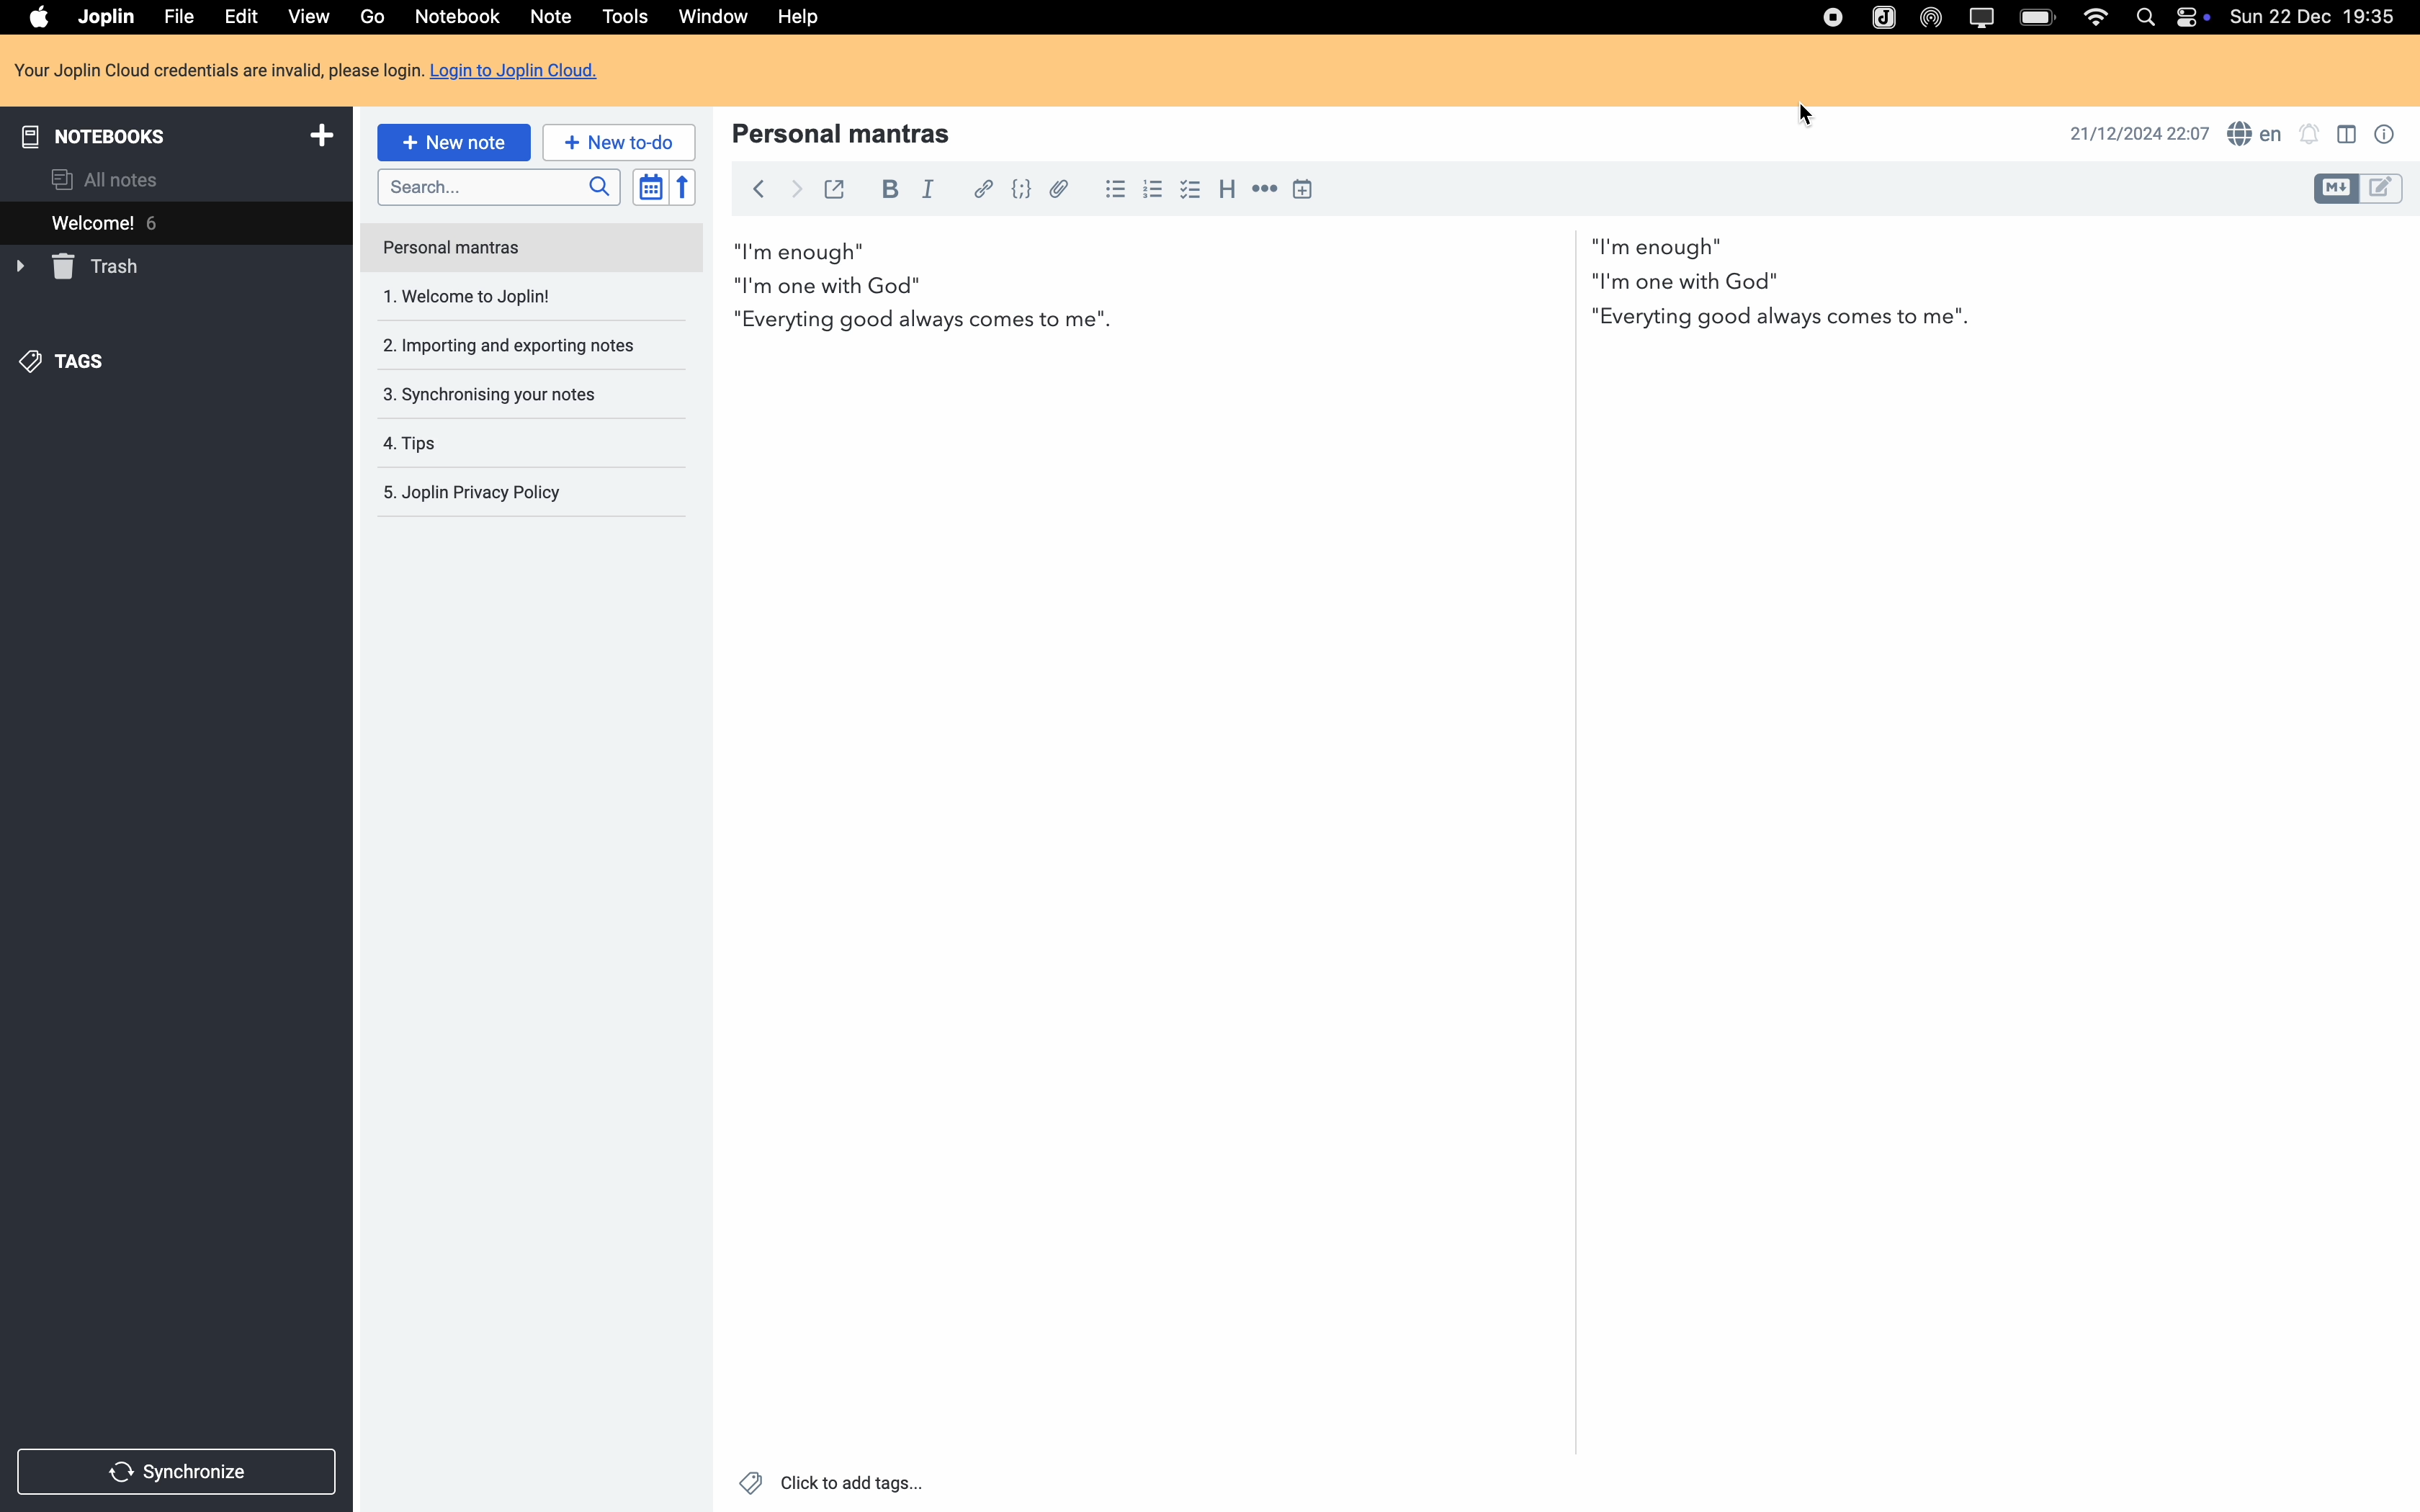 This screenshot has width=2420, height=1512. Describe the element at coordinates (2312, 132) in the screenshot. I see `set notifications` at that location.